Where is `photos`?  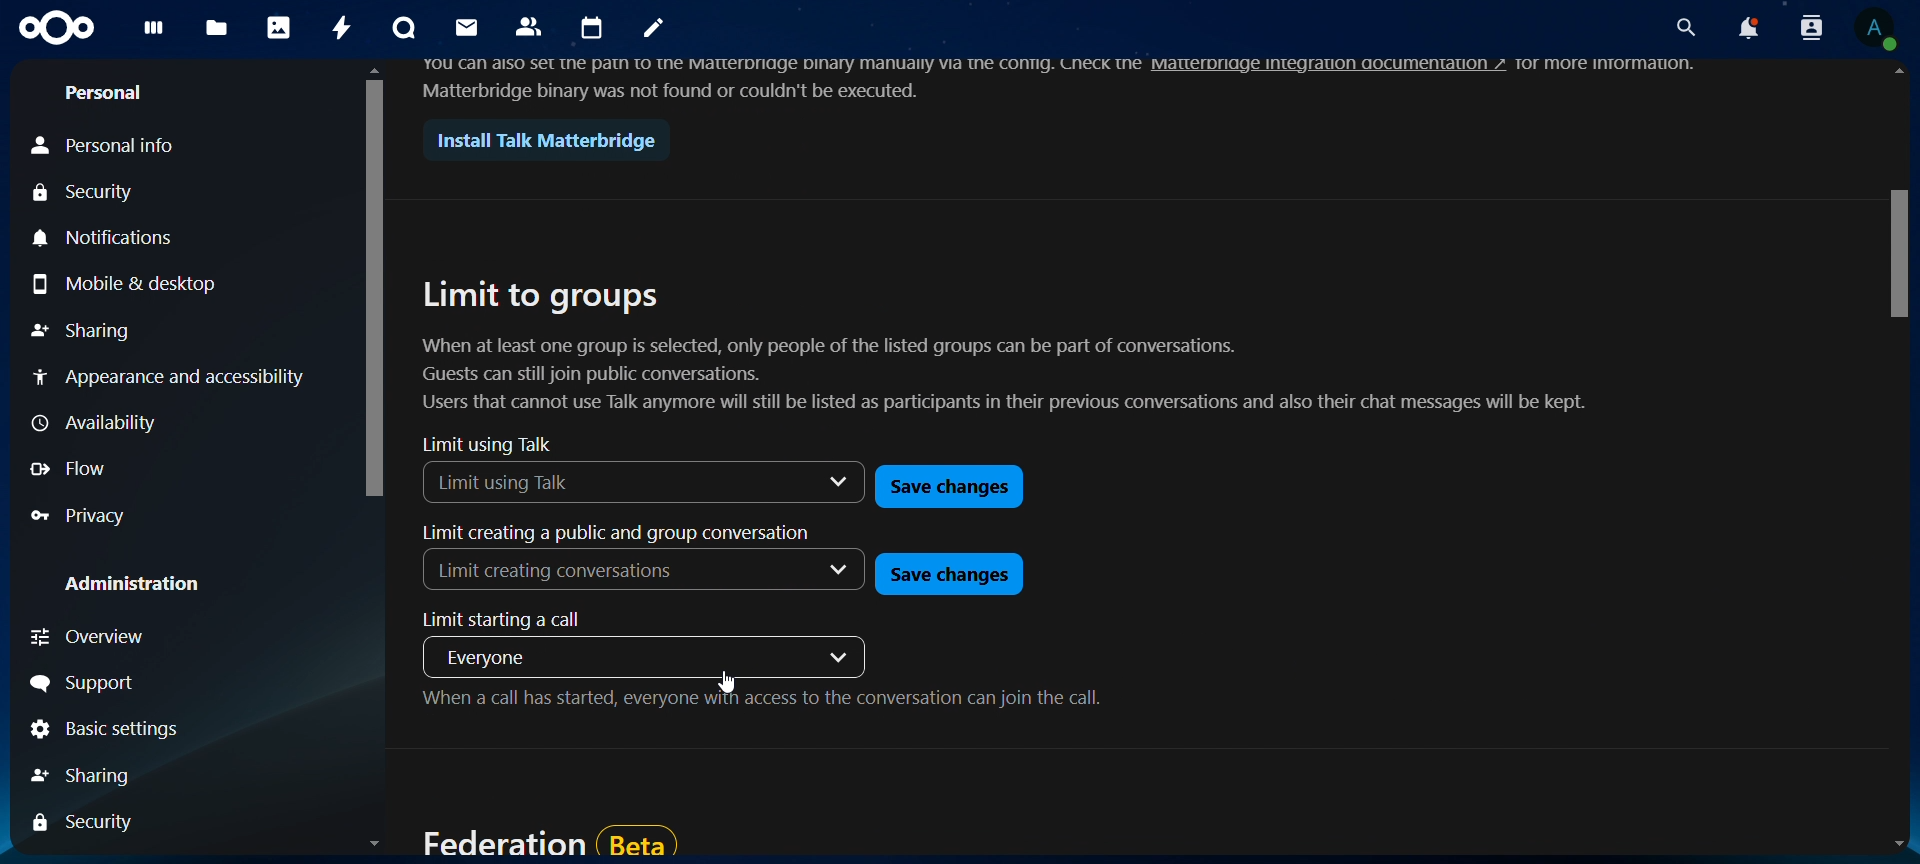 photos is located at coordinates (280, 26).